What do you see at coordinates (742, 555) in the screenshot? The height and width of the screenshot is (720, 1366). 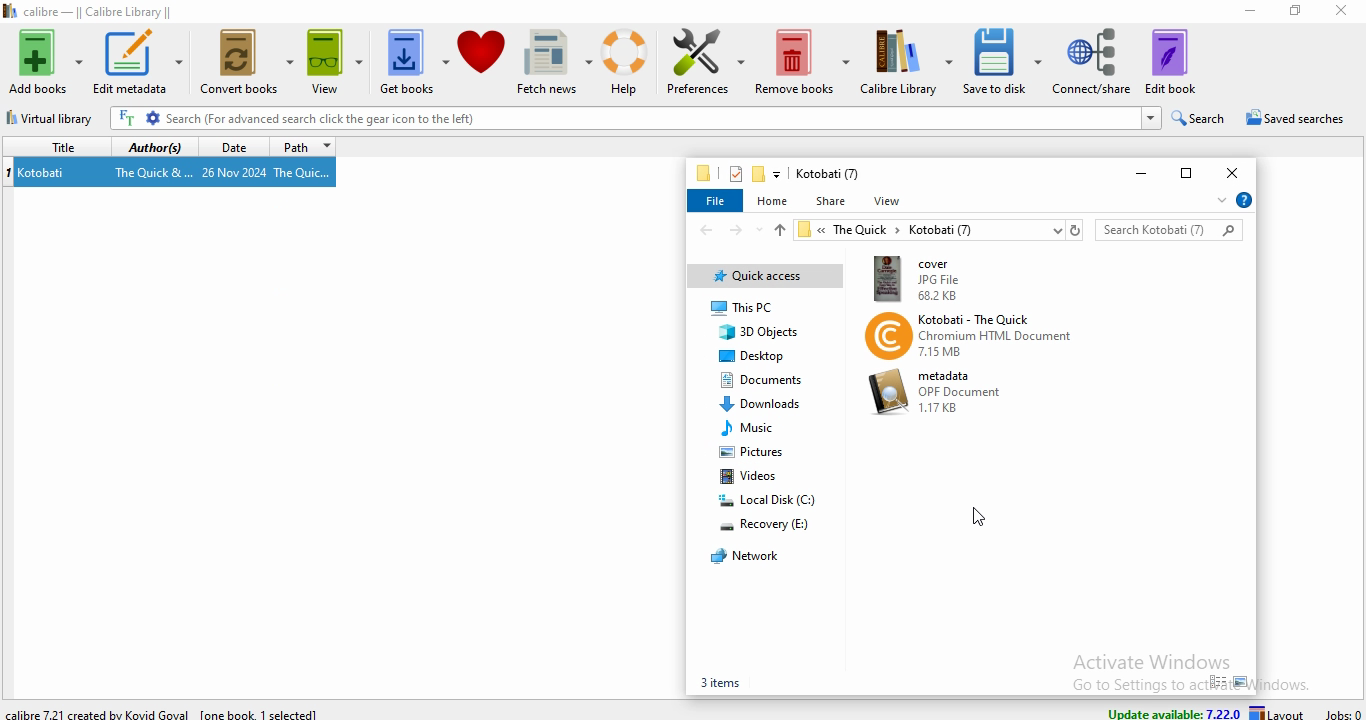 I see `network` at bounding box center [742, 555].